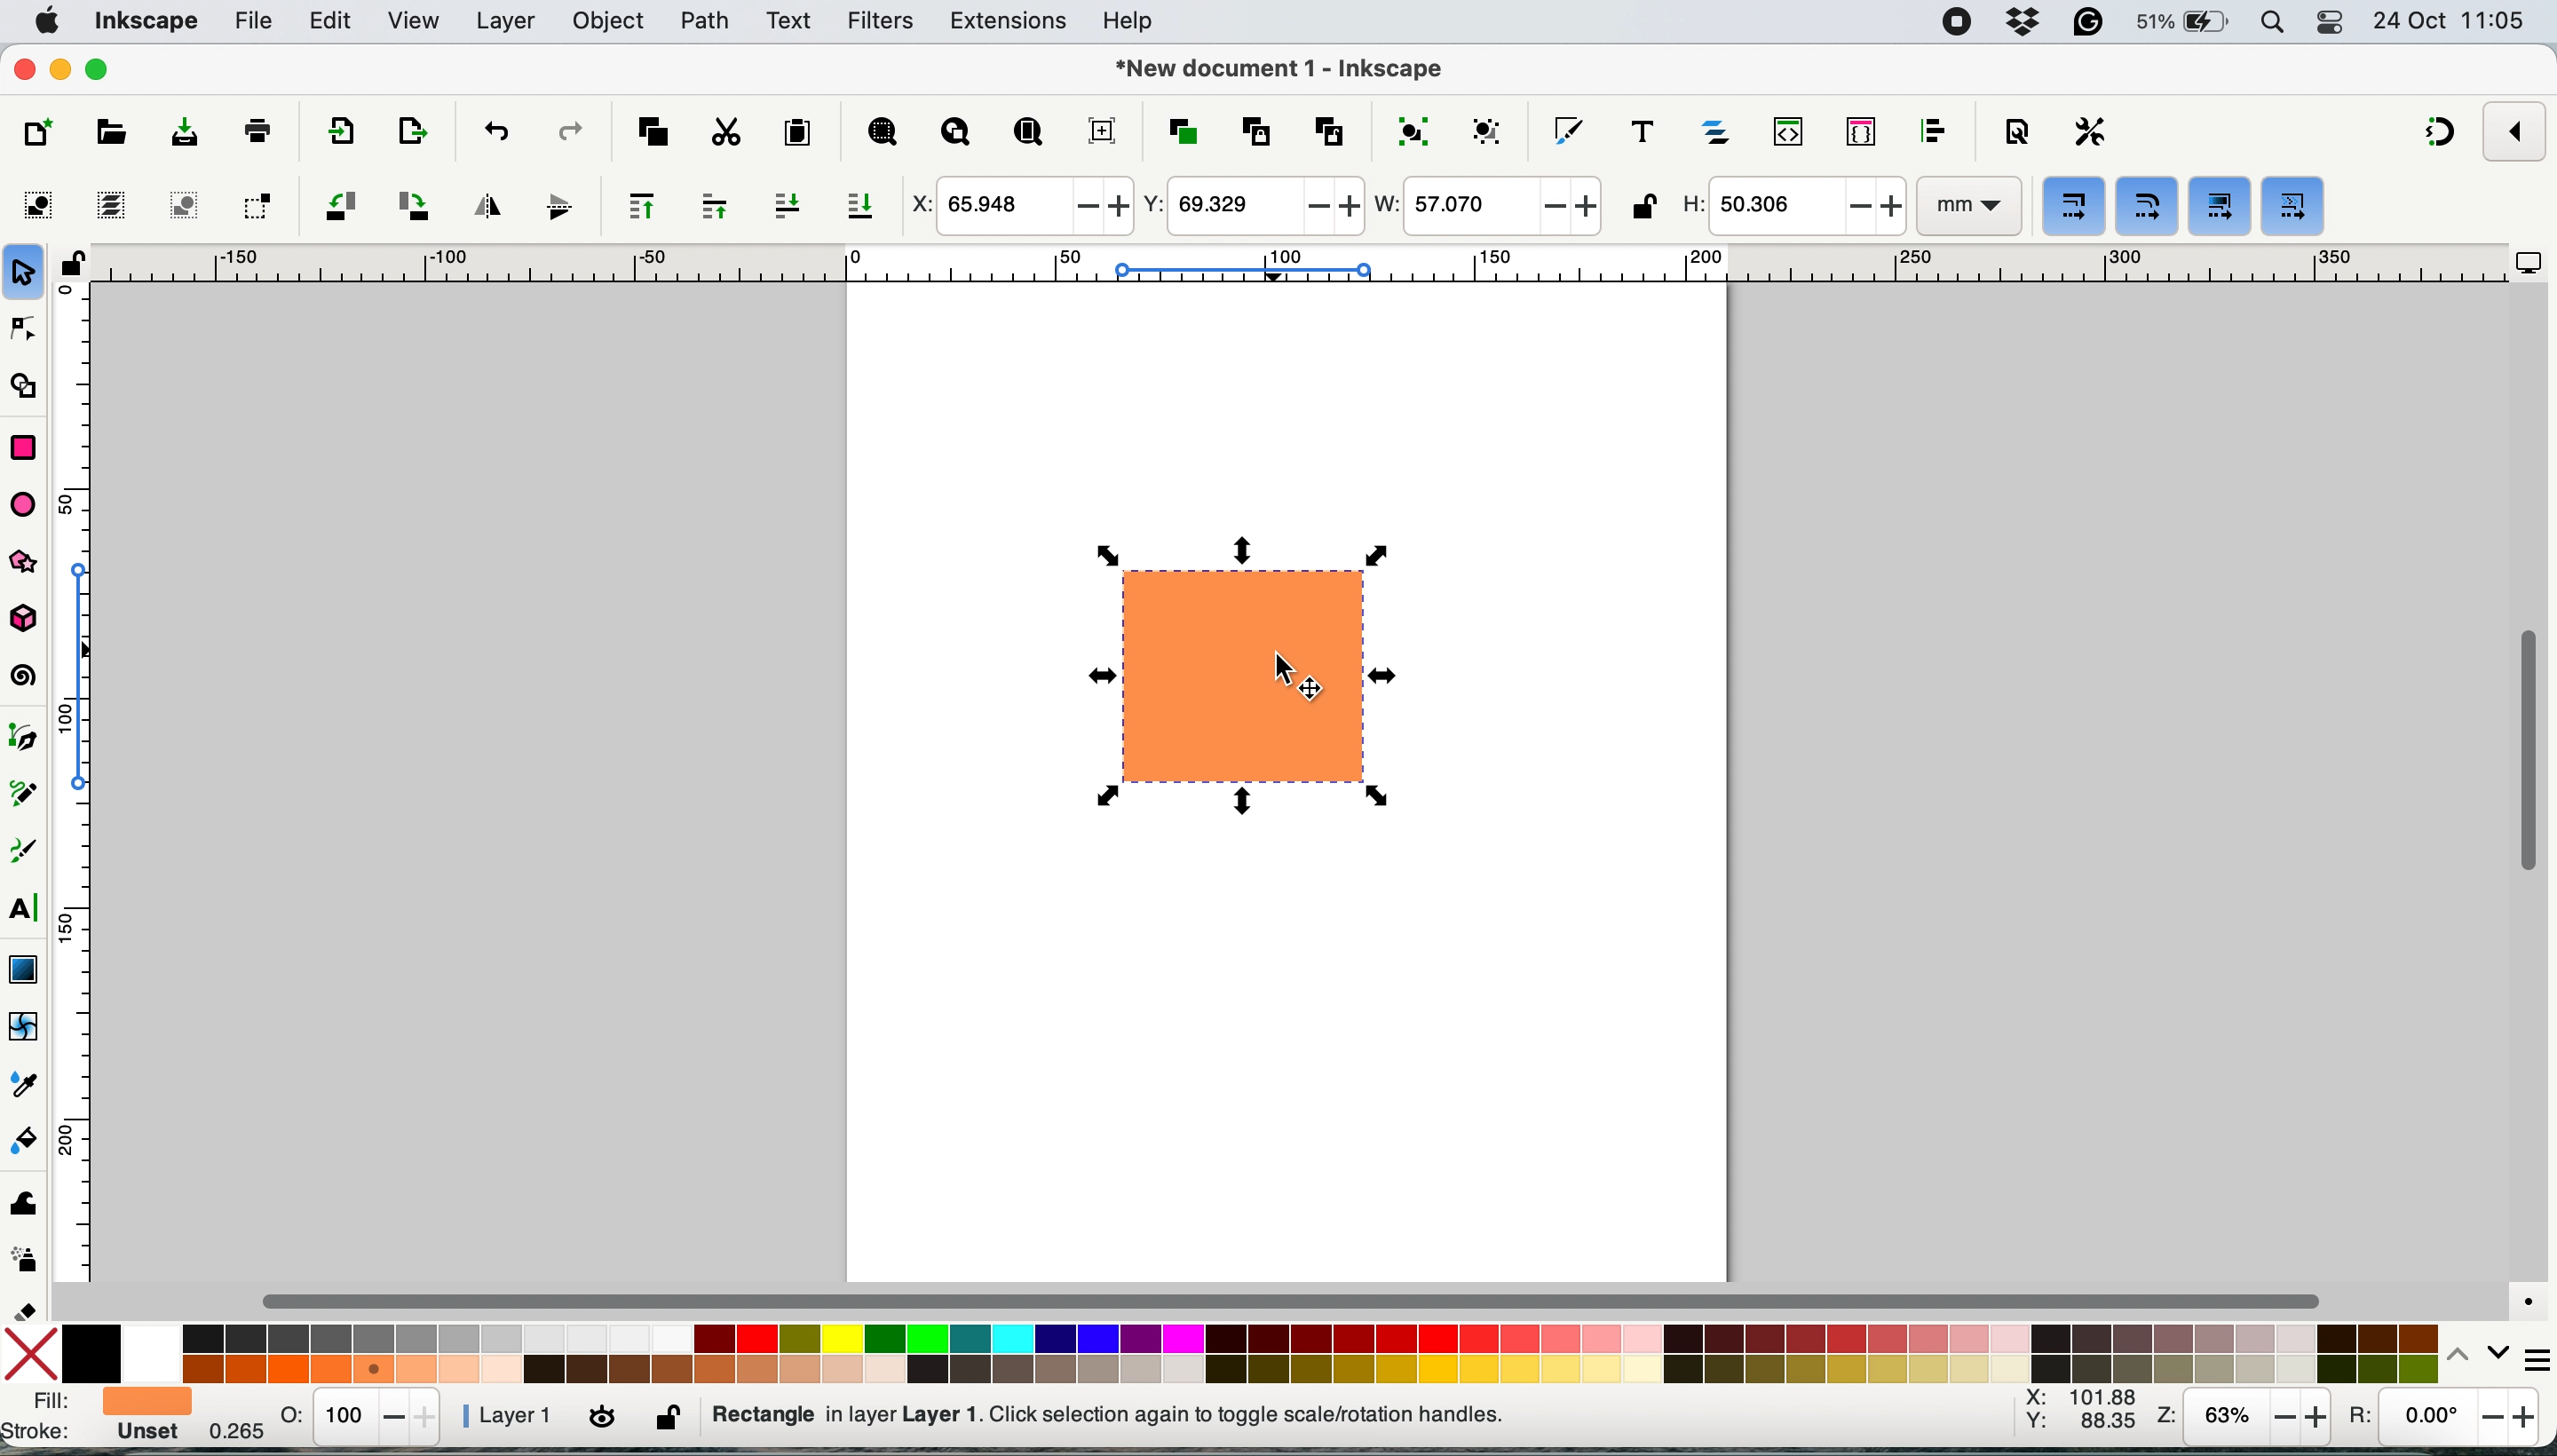  Describe the element at coordinates (1297, 269) in the screenshot. I see `horizontal scale` at that location.